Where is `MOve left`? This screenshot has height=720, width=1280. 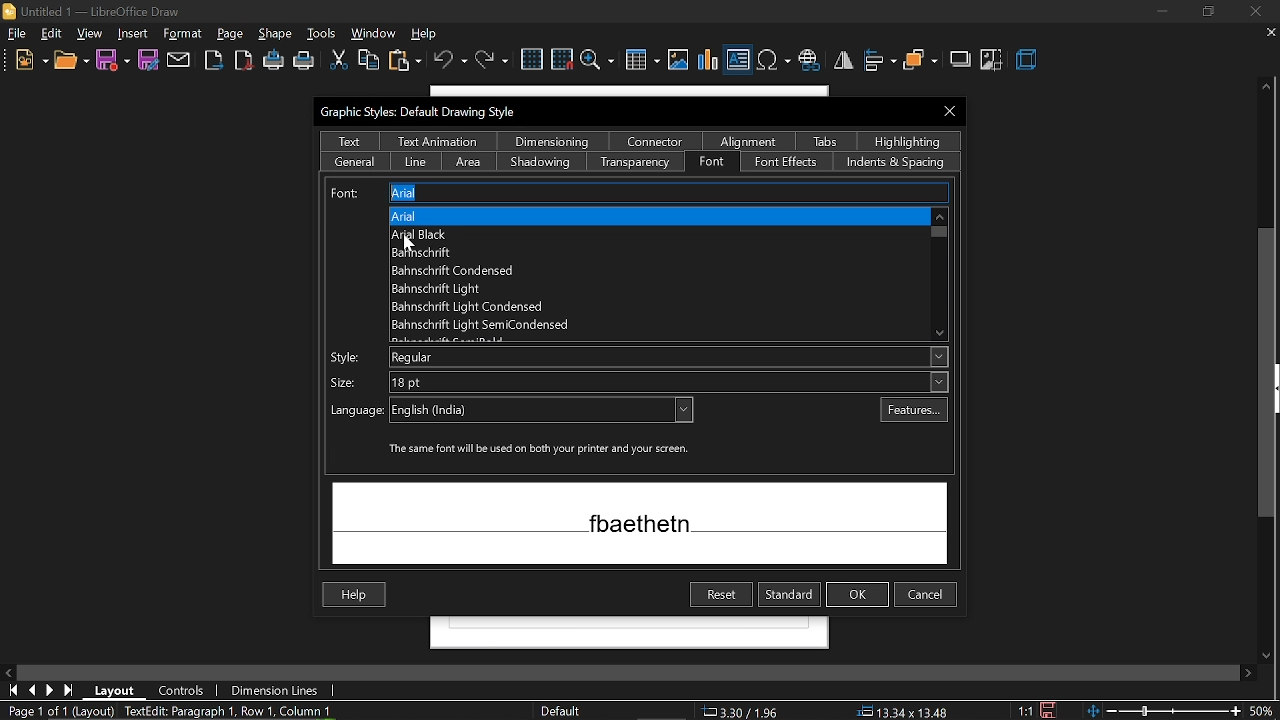
MOve left is located at coordinates (8, 671).